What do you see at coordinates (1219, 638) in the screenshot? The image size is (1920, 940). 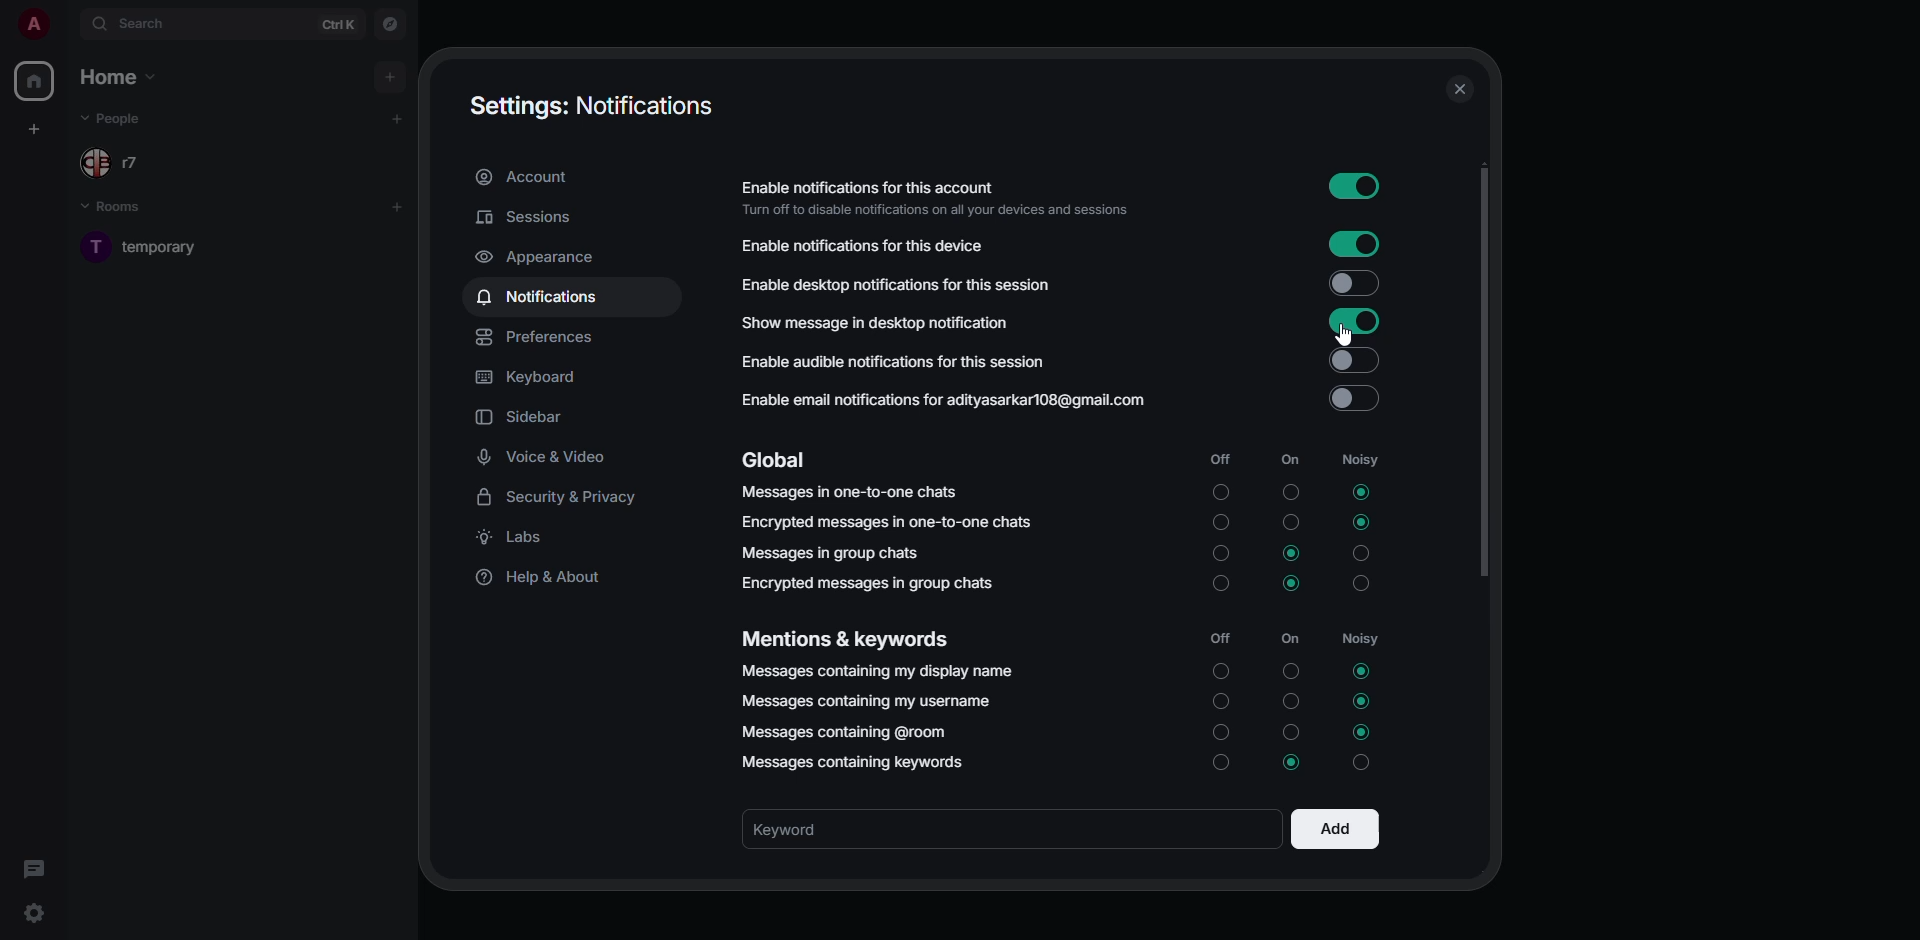 I see `off` at bounding box center [1219, 638].